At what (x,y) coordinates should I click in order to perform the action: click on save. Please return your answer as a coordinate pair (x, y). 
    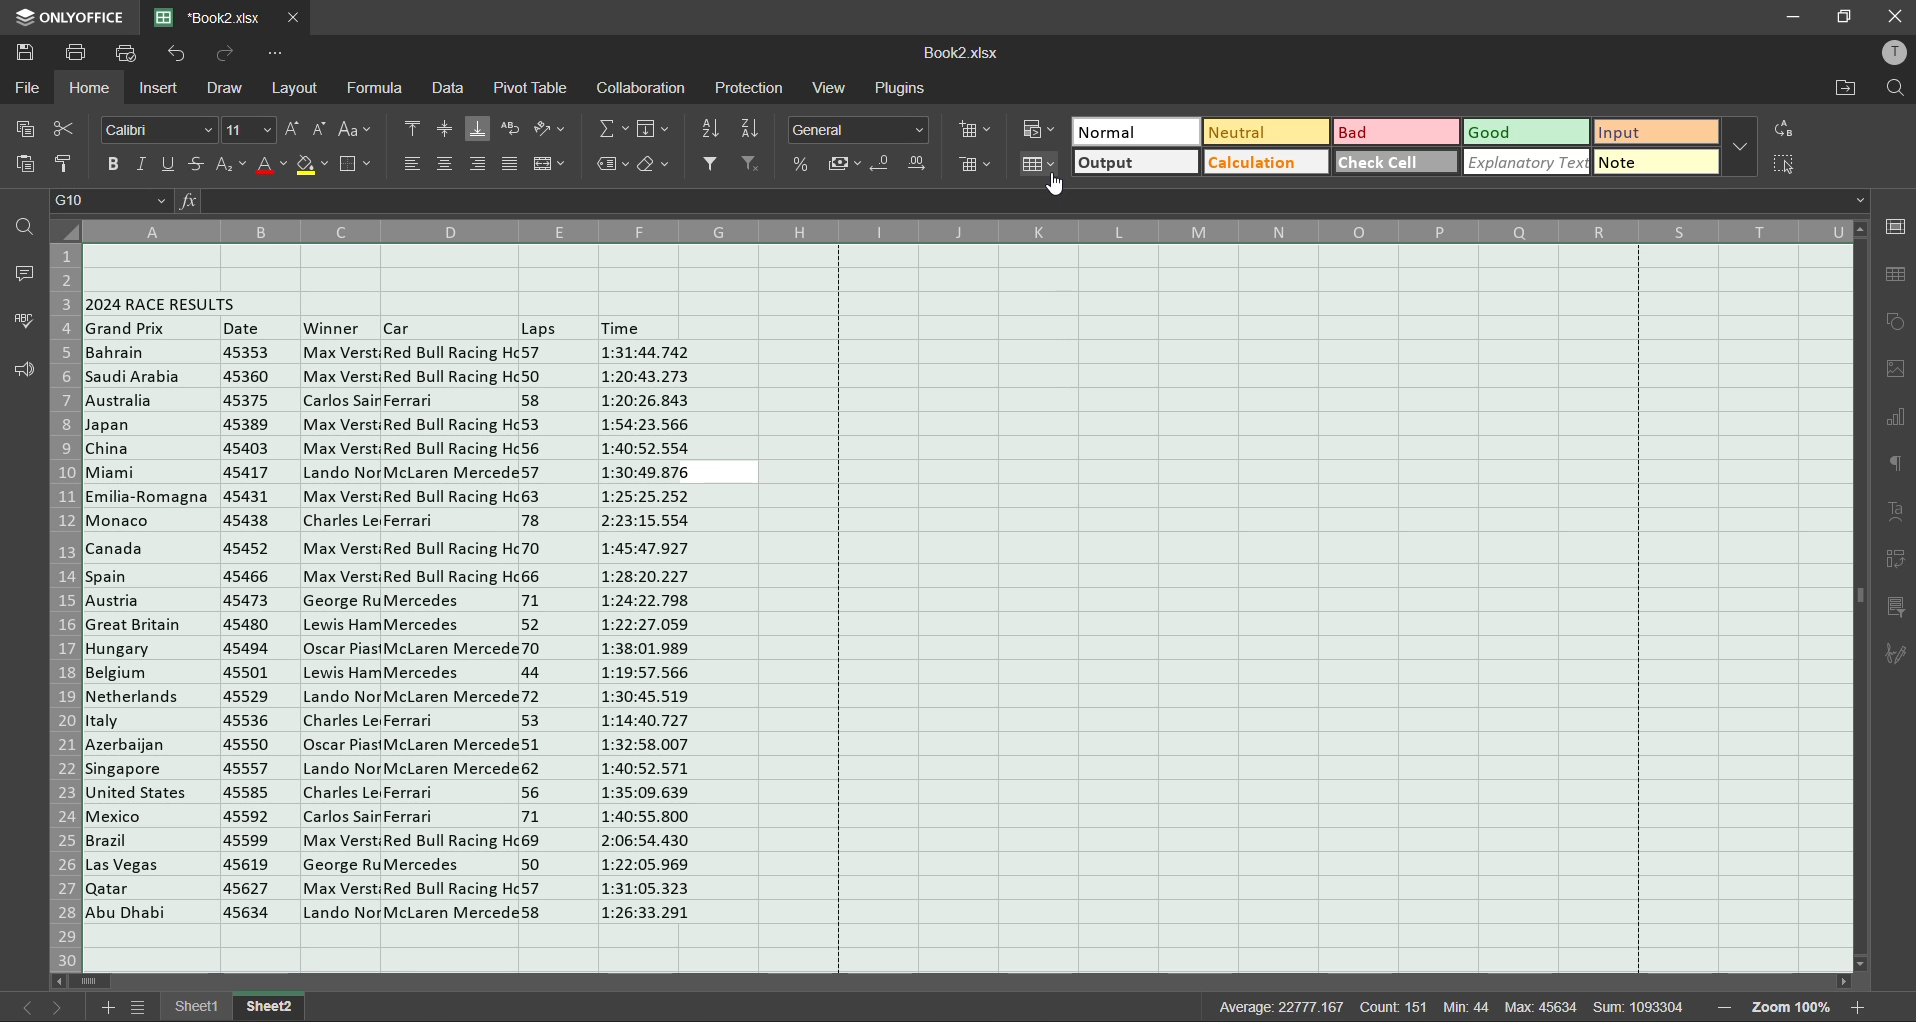
    Looking at the image, I should click on (78, 56).